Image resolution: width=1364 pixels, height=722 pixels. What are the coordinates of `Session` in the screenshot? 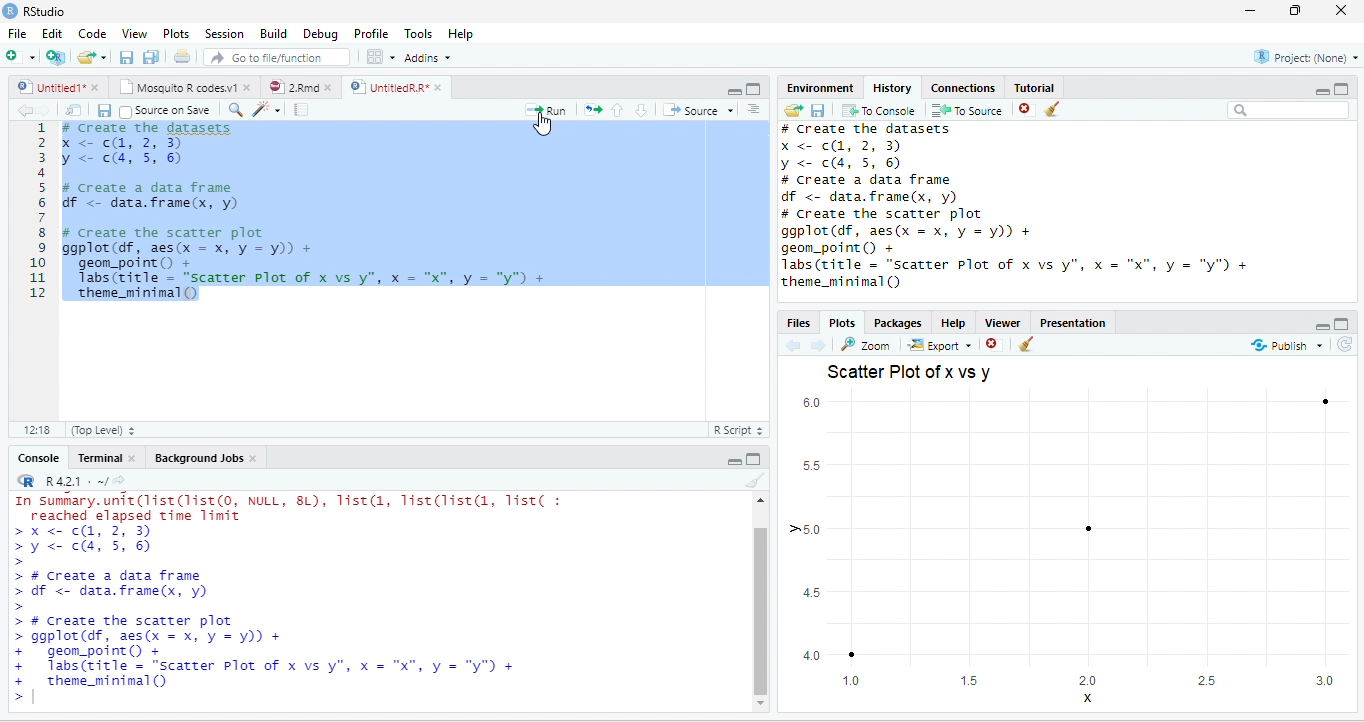 It's located at (225, 33).